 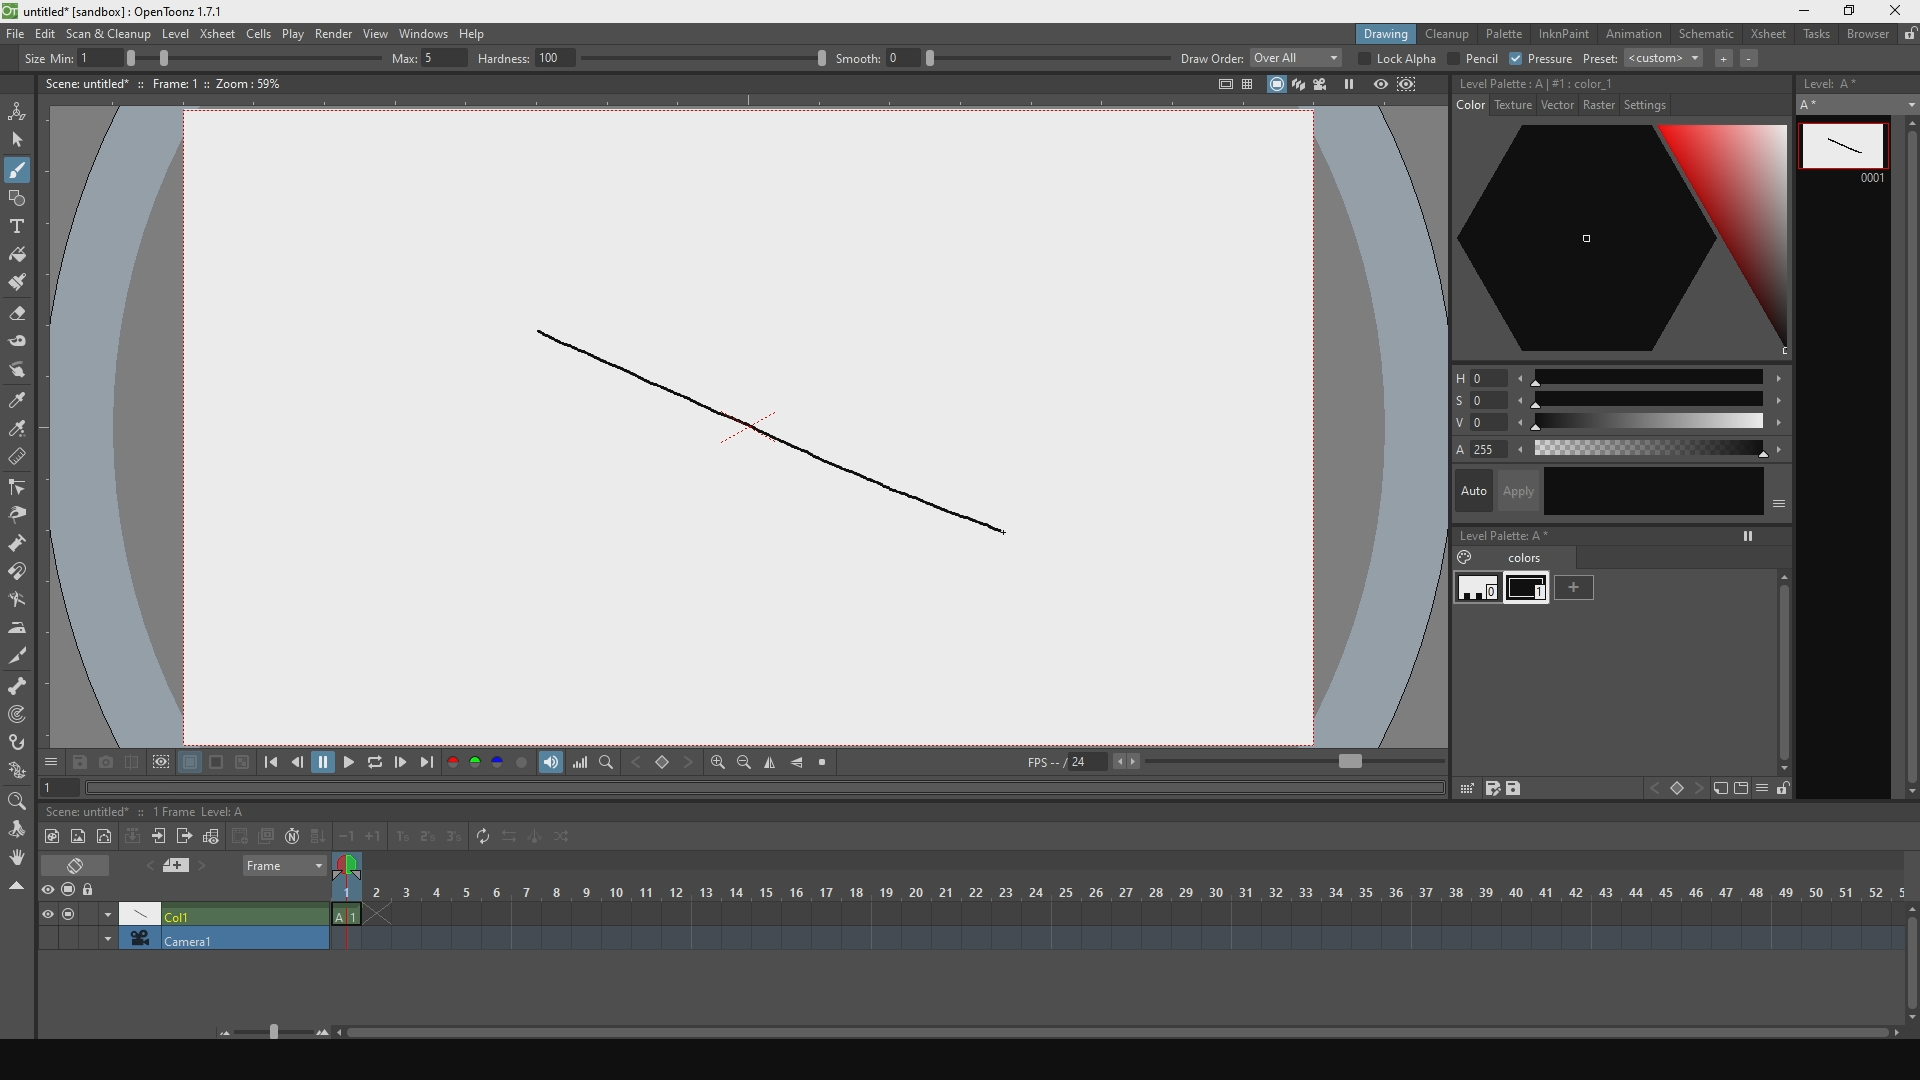 I want to click on backward and forward, so click(x=664, y=763).